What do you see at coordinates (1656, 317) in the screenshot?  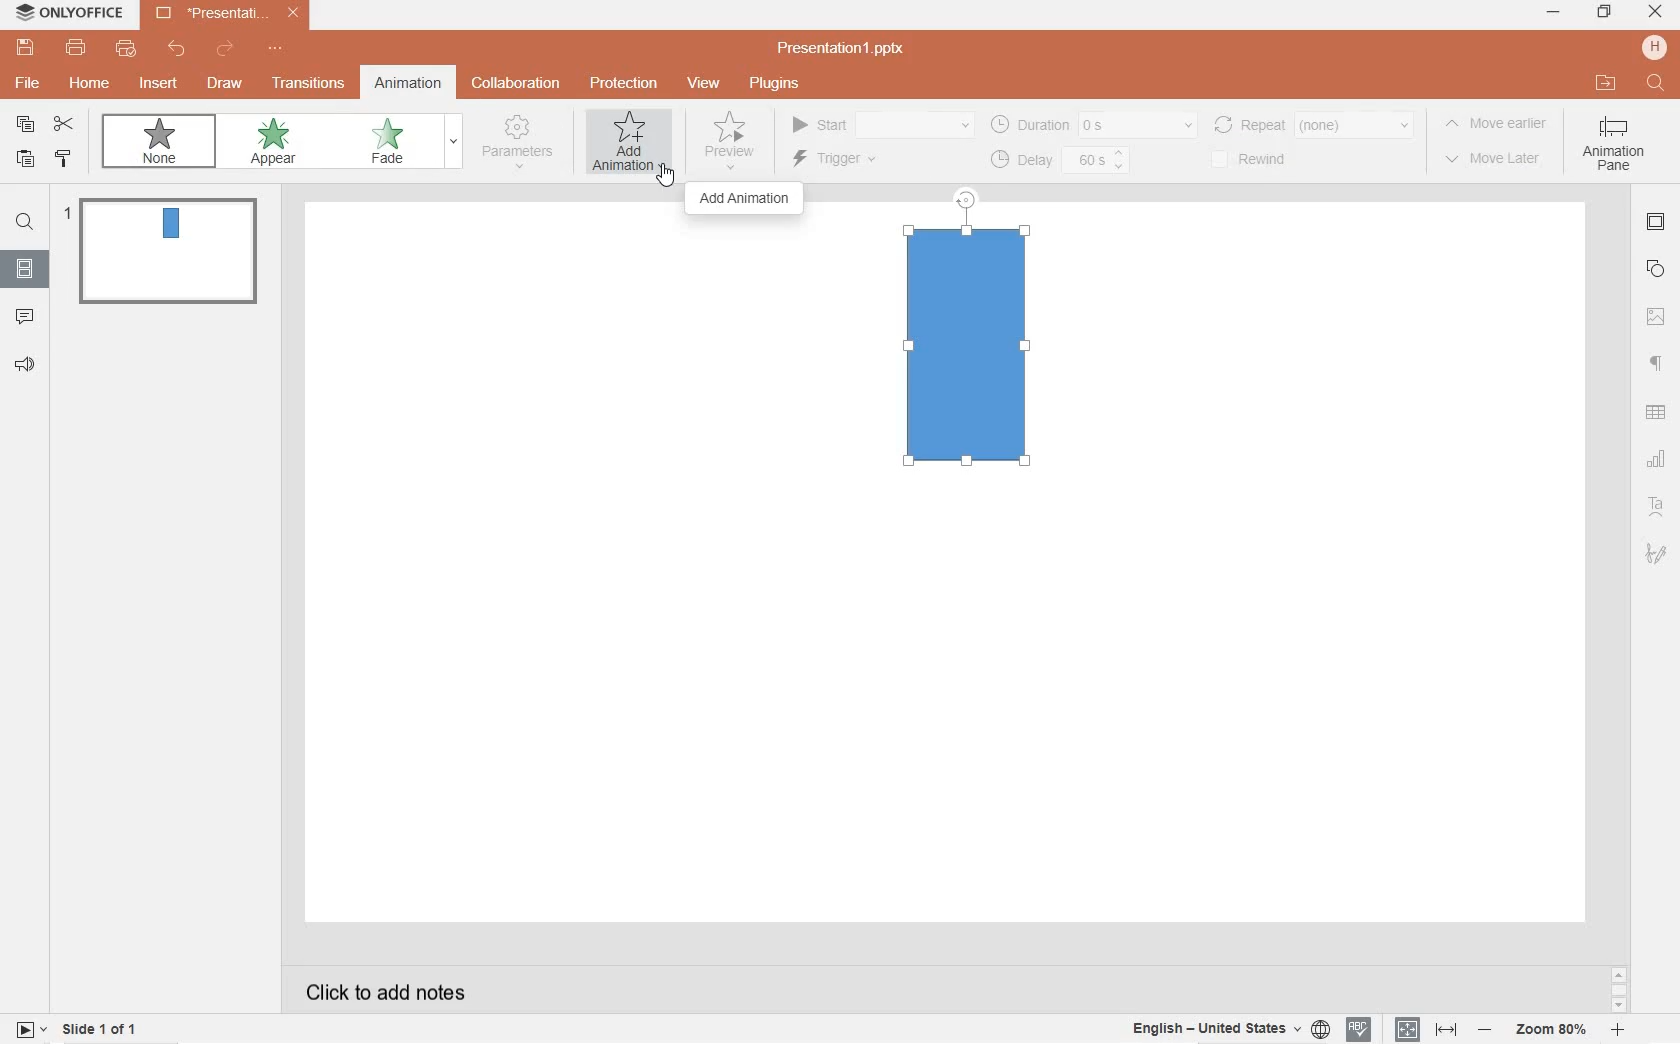 I see `image settings` at bounding box center [1656, 317].